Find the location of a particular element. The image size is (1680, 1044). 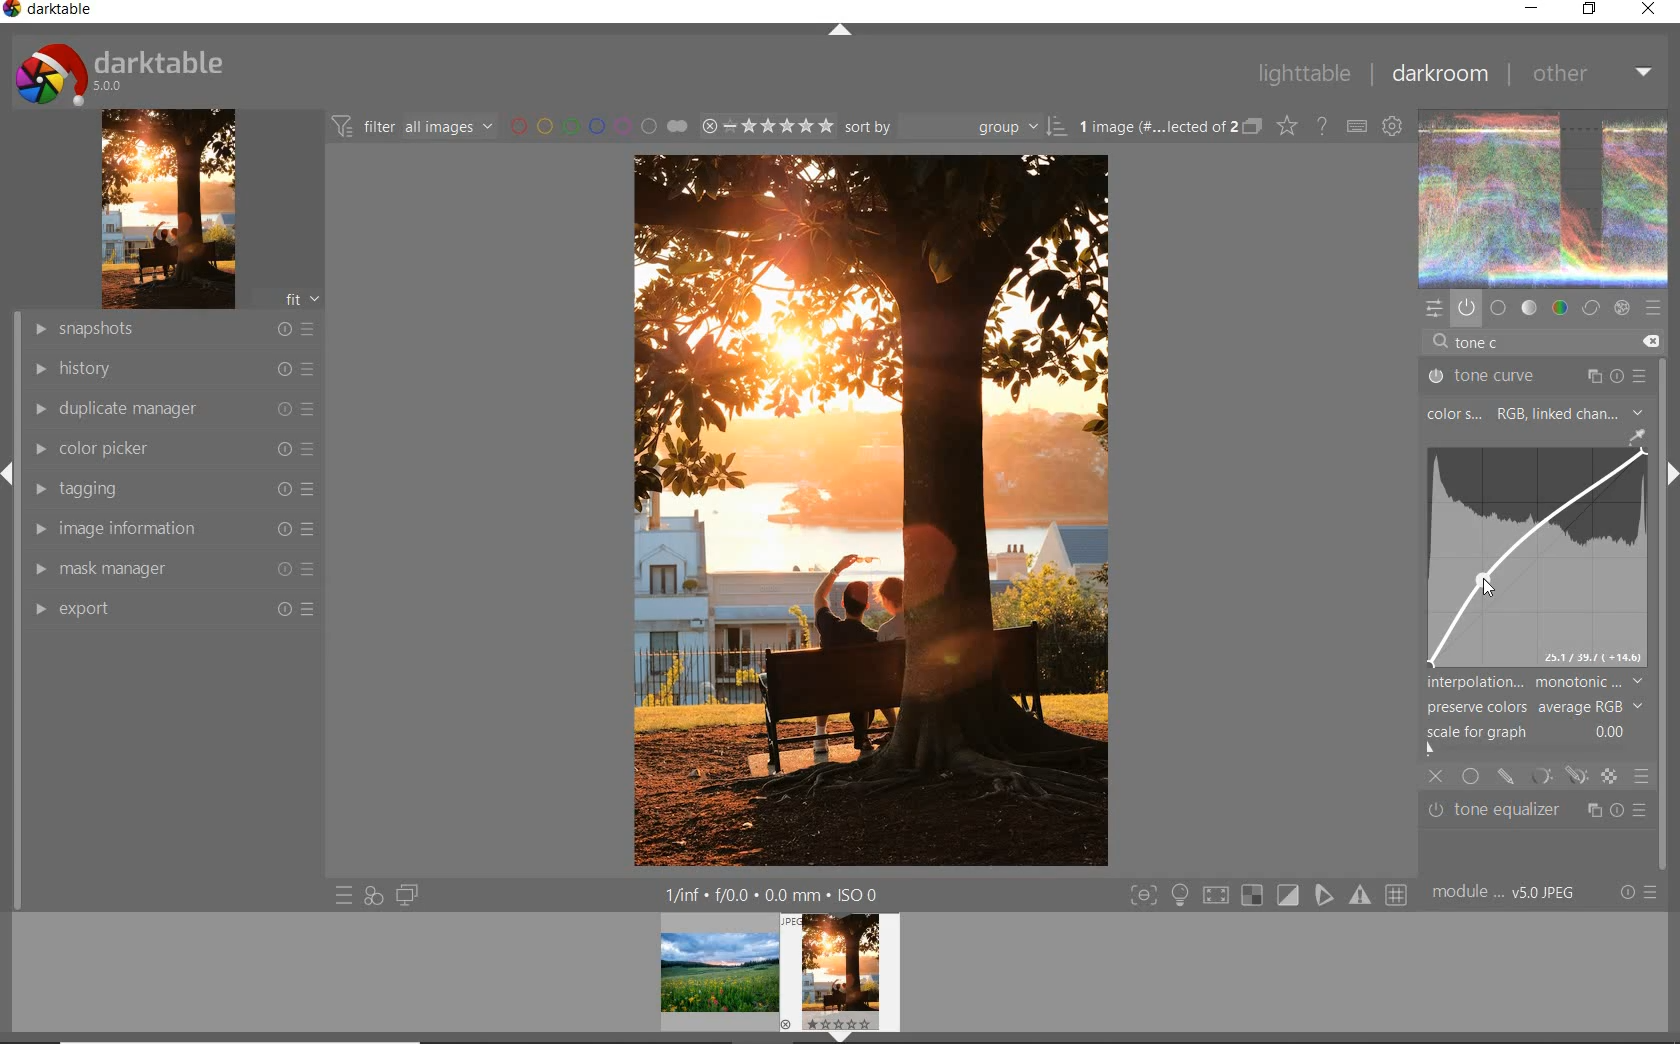

scale for graph is located at coordinates (1530, 732).